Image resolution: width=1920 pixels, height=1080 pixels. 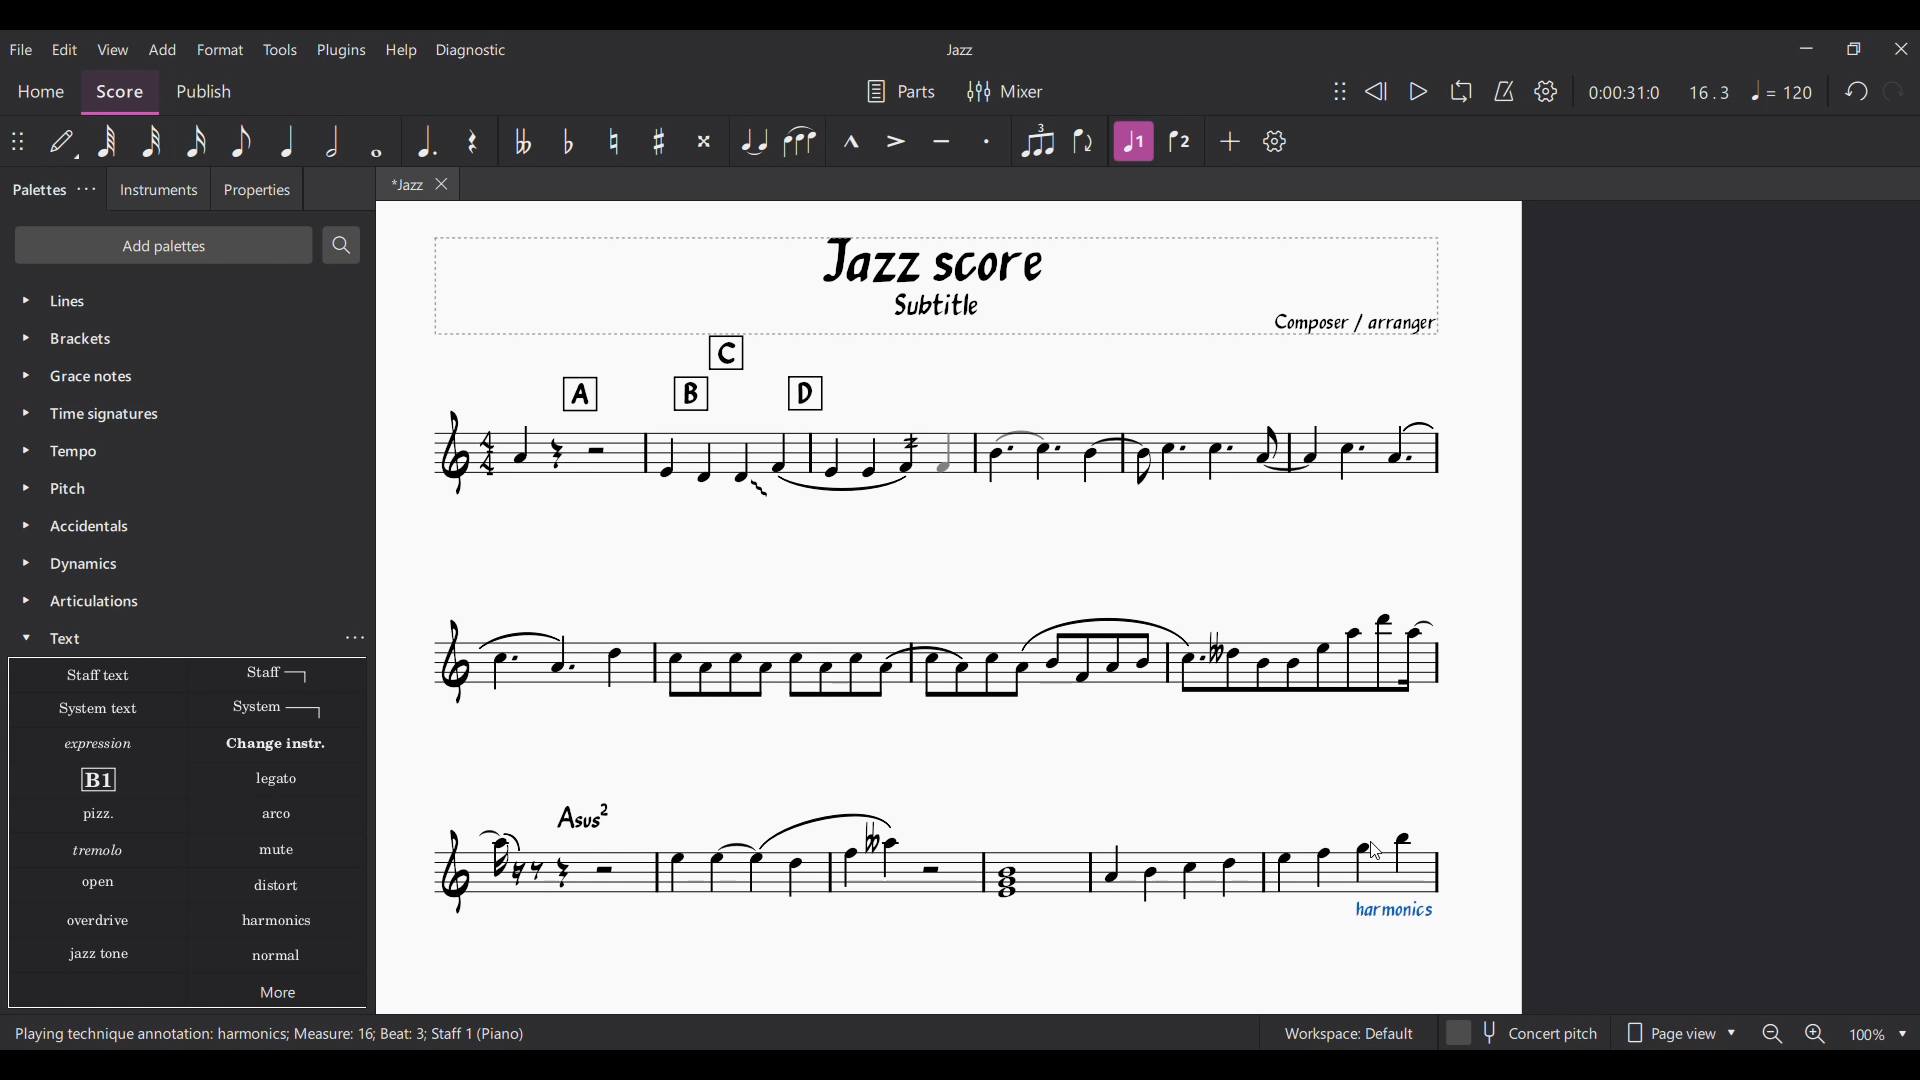 What do you see at coordinates (281, 50) in the screenshot?
I see `Tools menu` at bounding box center [281, 50].